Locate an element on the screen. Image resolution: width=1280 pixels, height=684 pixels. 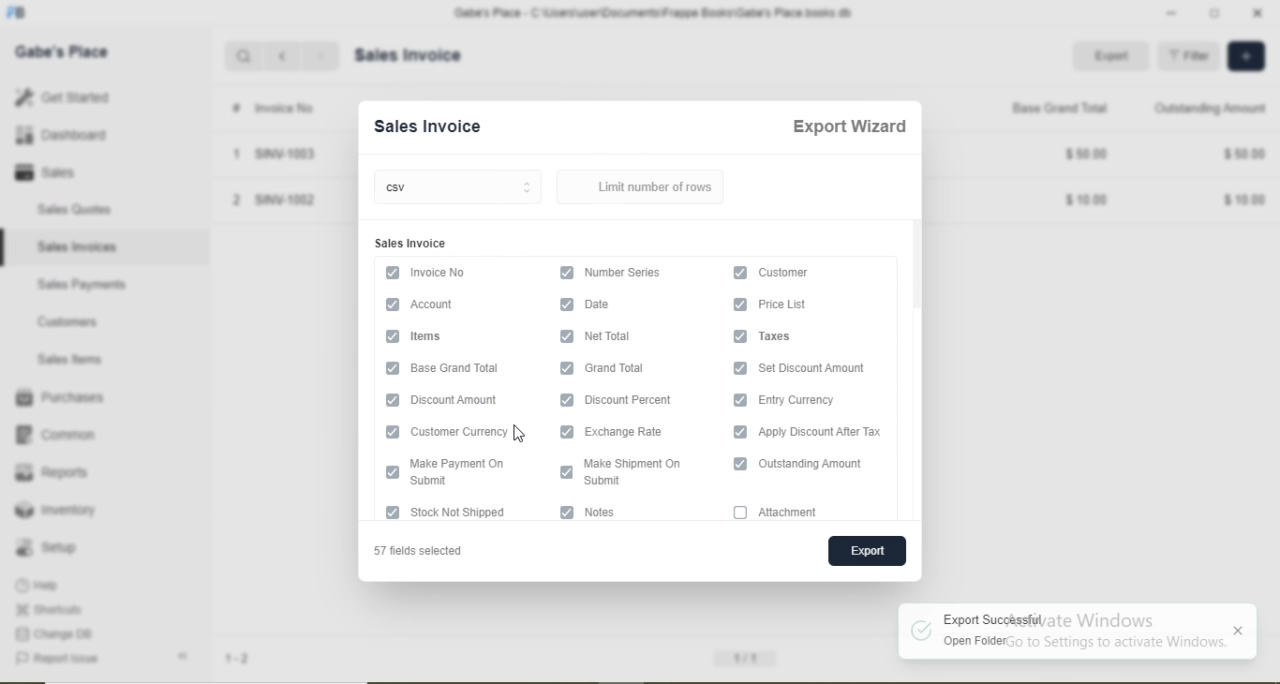
I Fep————
Submit is located at coordinates (467, 473).